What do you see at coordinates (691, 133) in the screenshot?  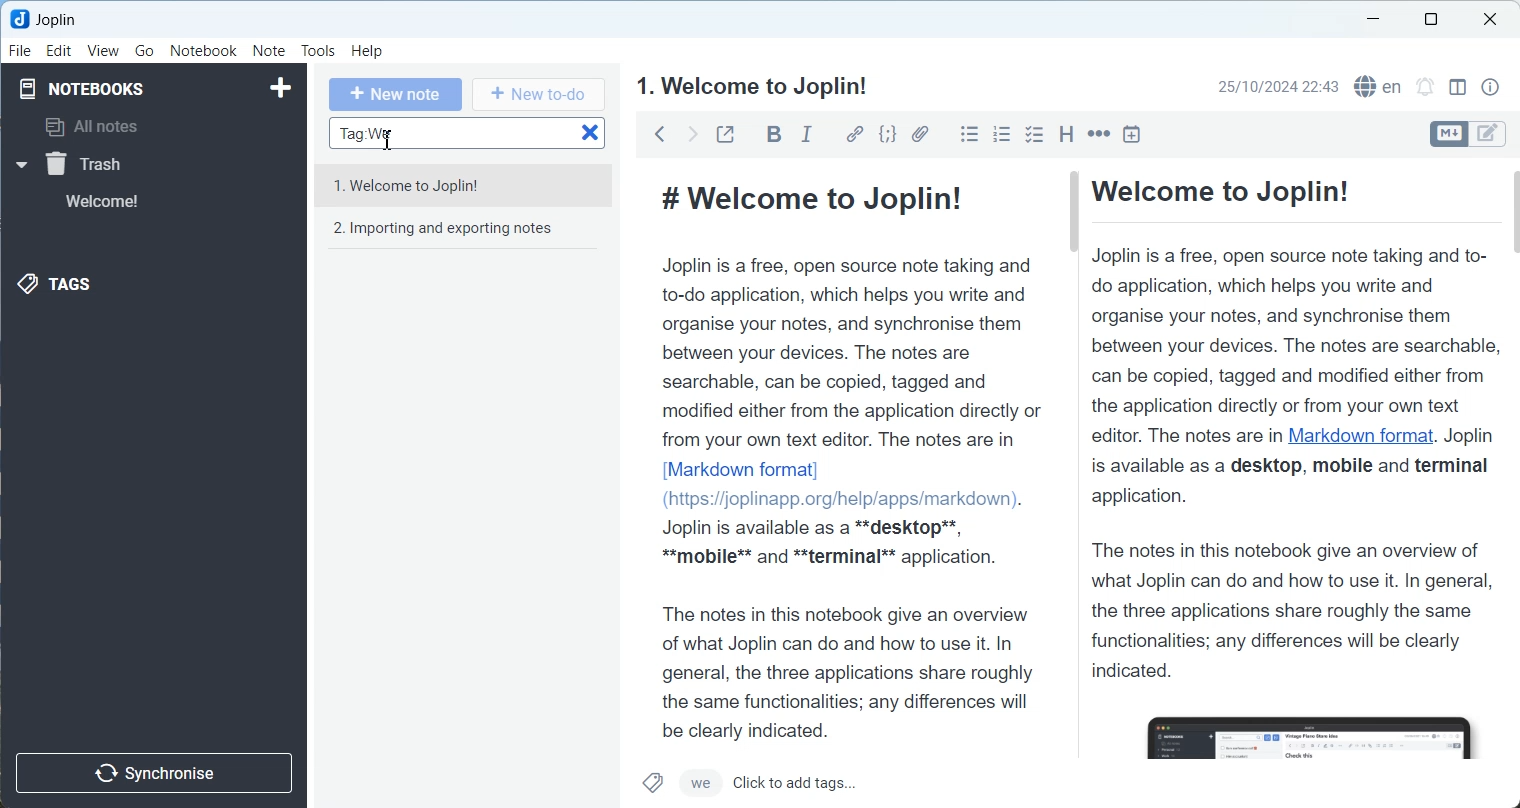 I see `Forward` at bounding box center [691, 133].